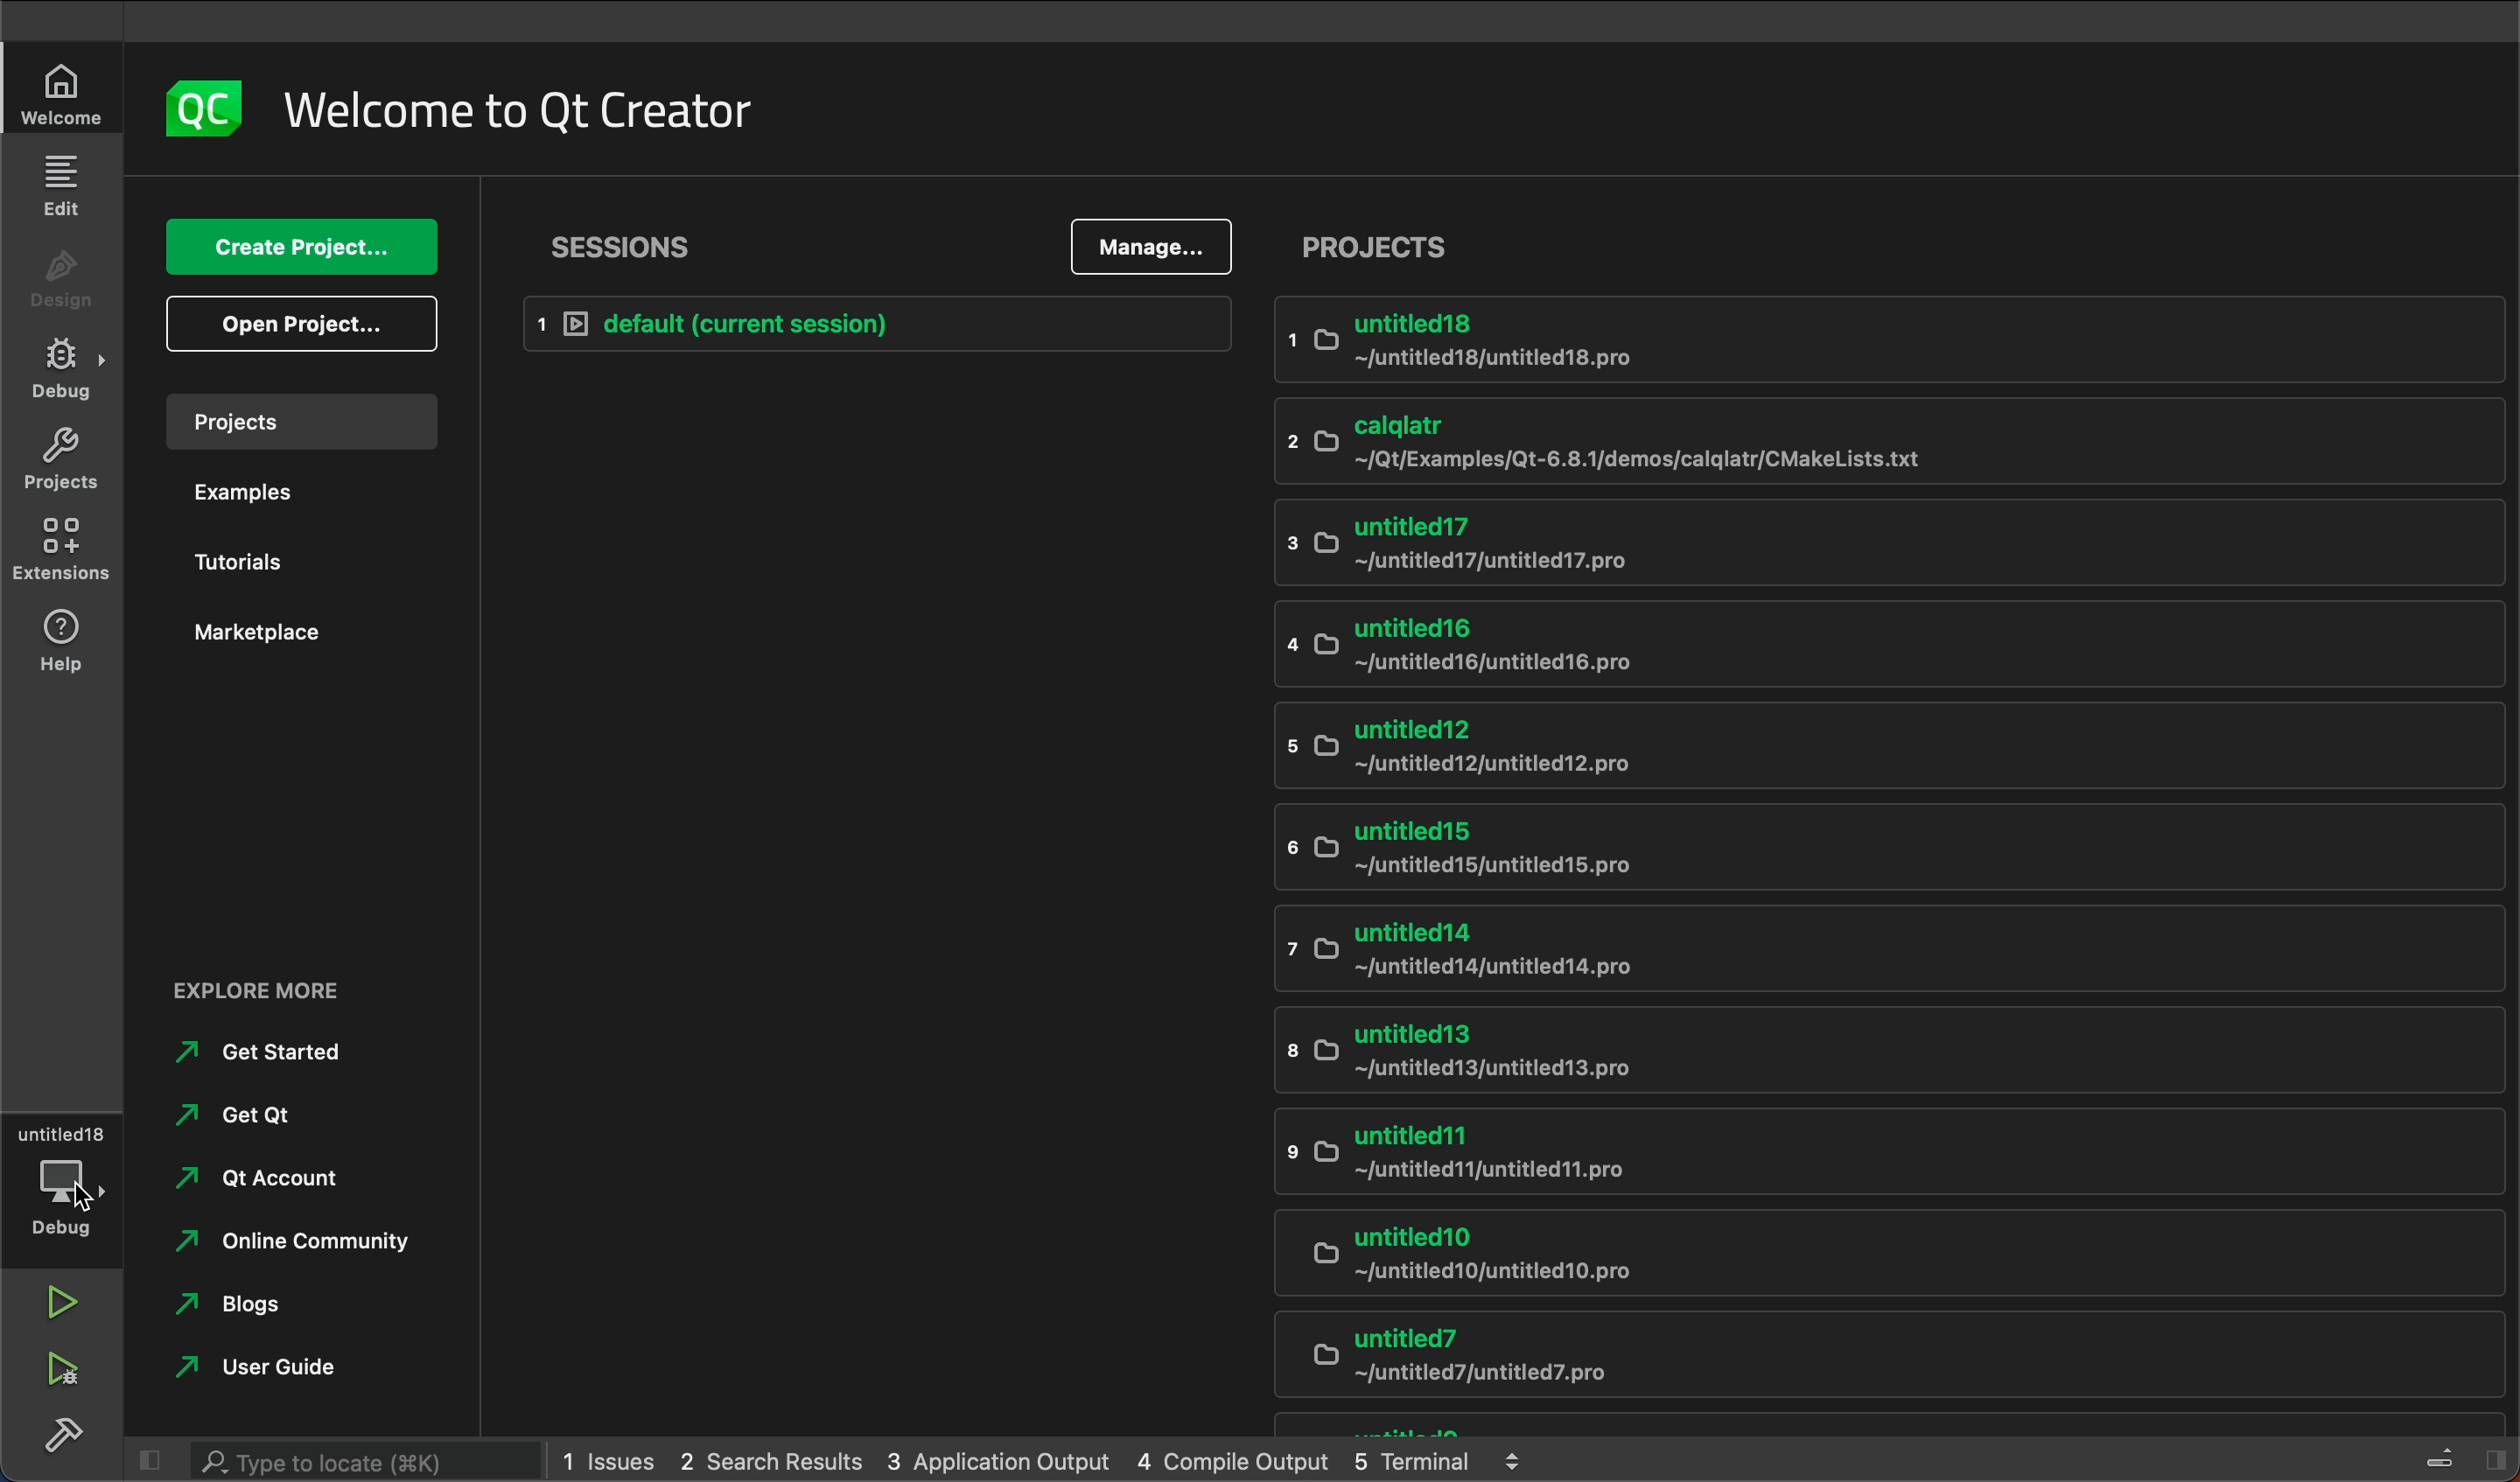  I want to click on untitled 16, so click(1735, 645).